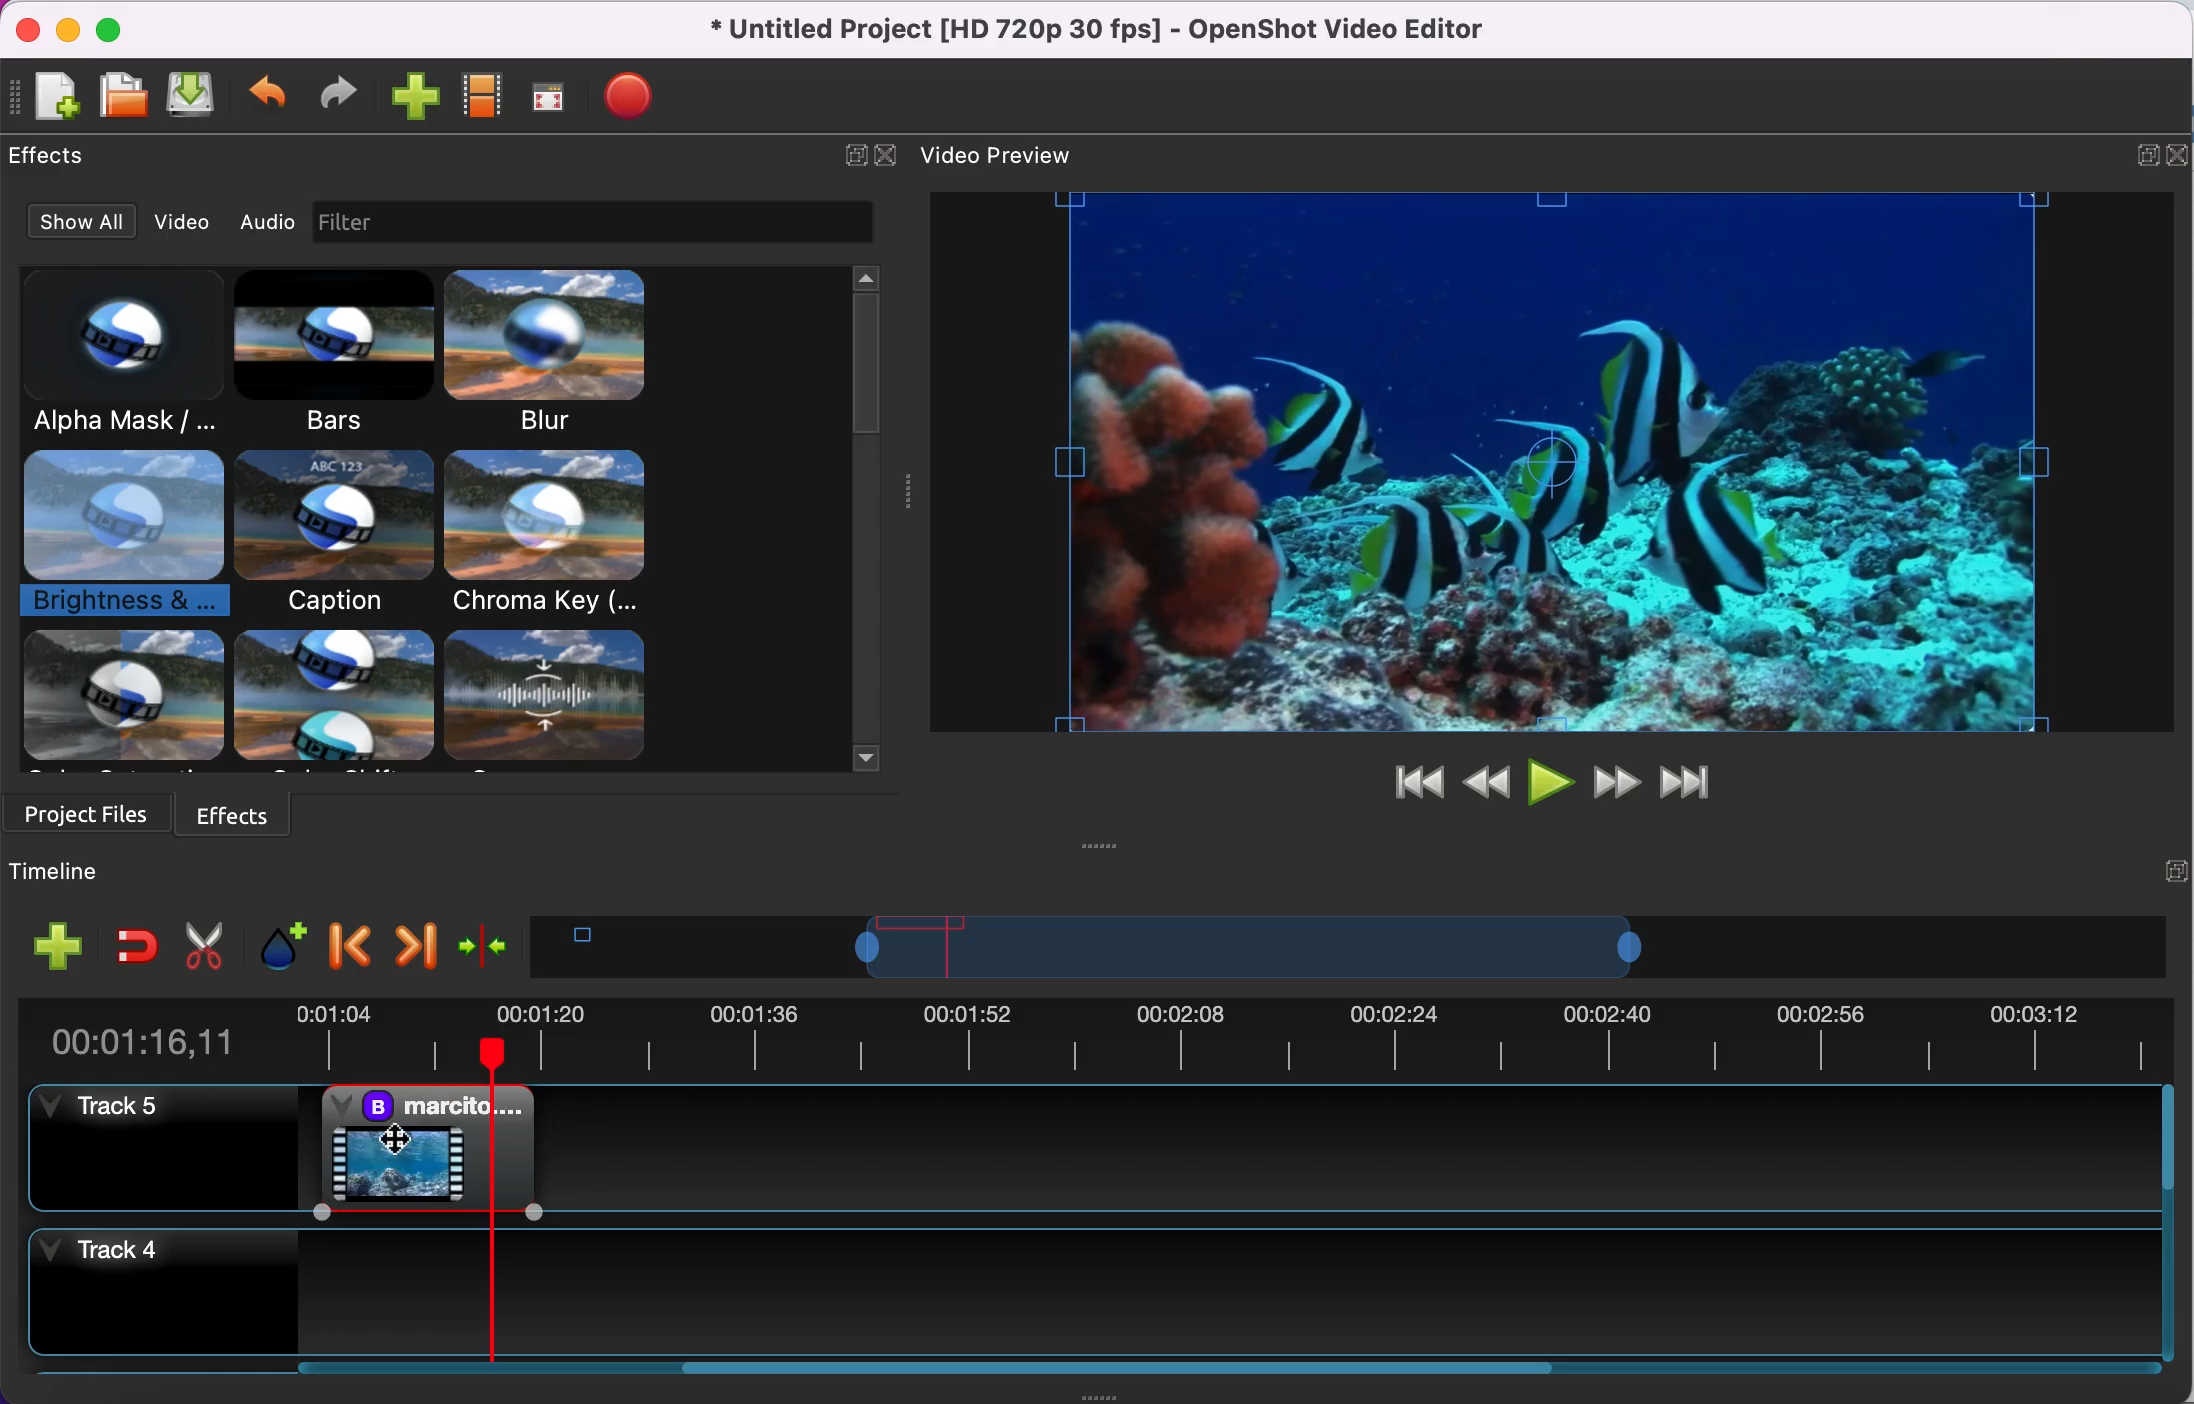  I want to click on Vertical slide bar, so click(2168, 1225).